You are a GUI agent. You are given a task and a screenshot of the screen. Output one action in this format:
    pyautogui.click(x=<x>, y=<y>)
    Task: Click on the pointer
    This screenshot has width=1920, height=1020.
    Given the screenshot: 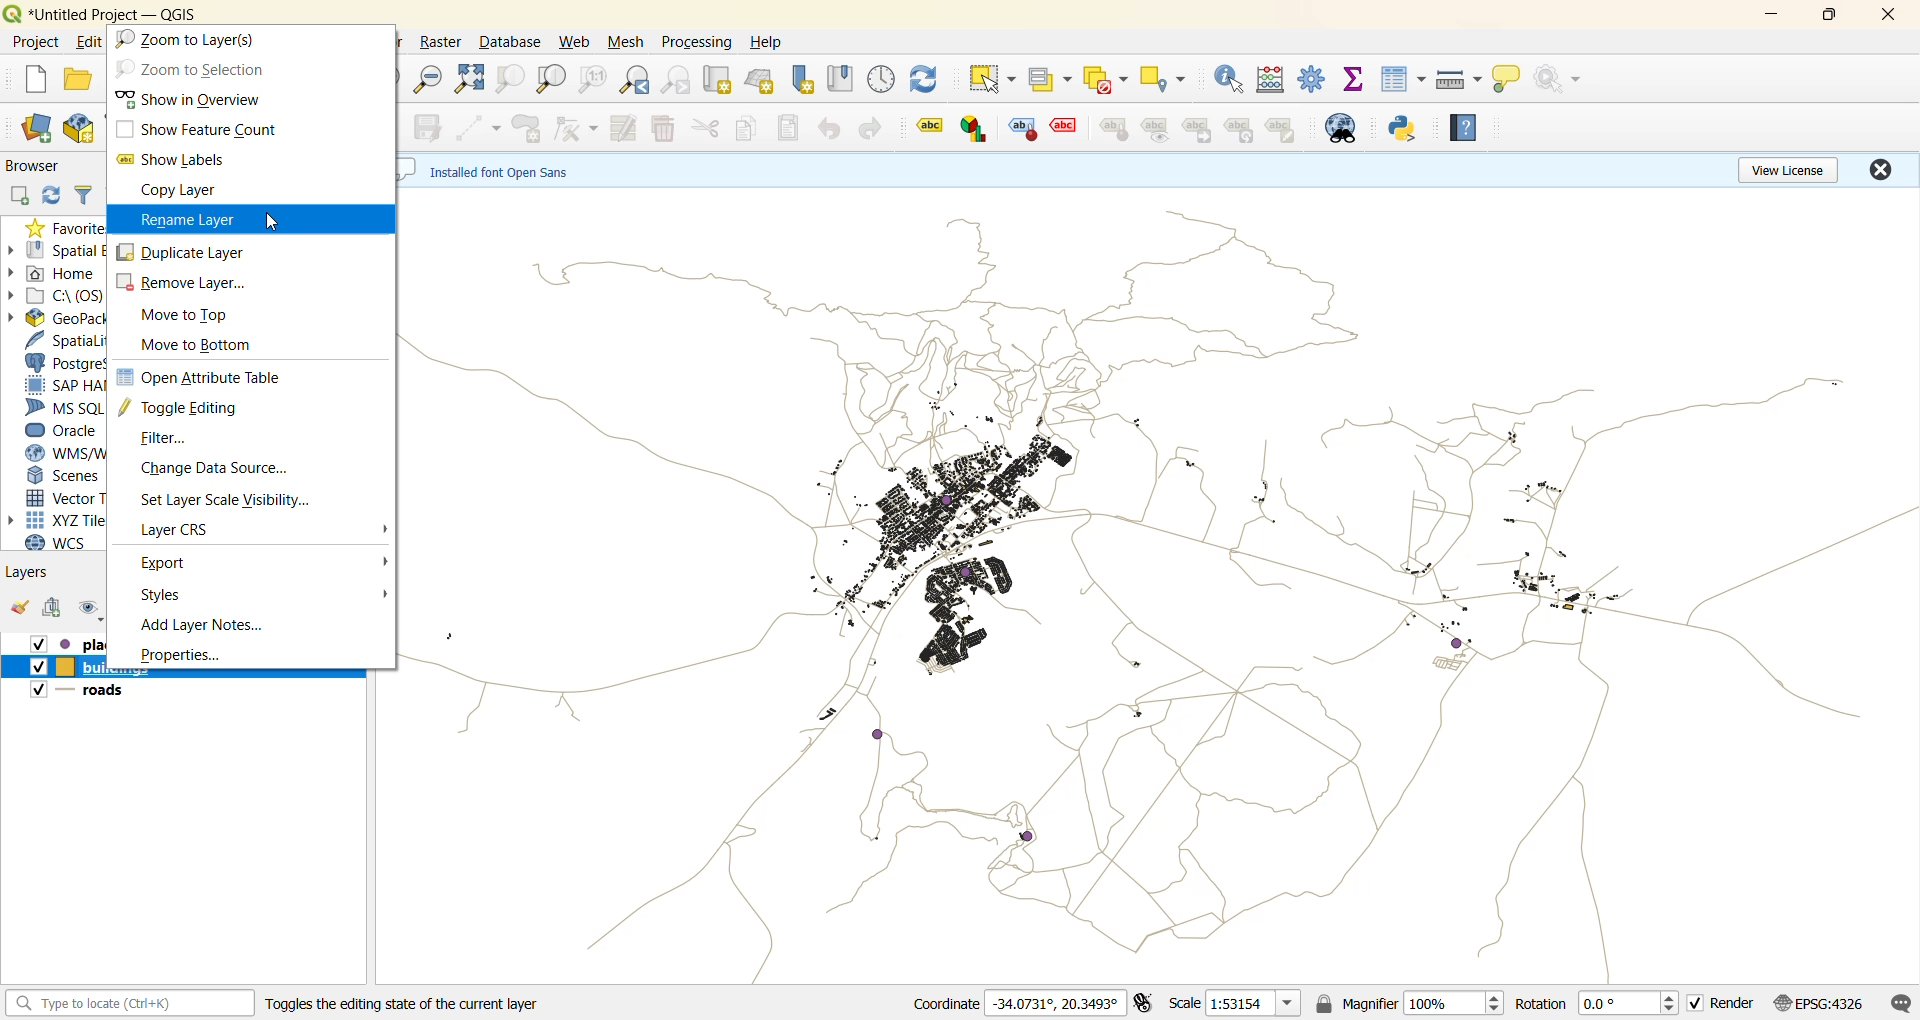 What is the action you would take?
    pyautogui.click(x=286, y=227)
    